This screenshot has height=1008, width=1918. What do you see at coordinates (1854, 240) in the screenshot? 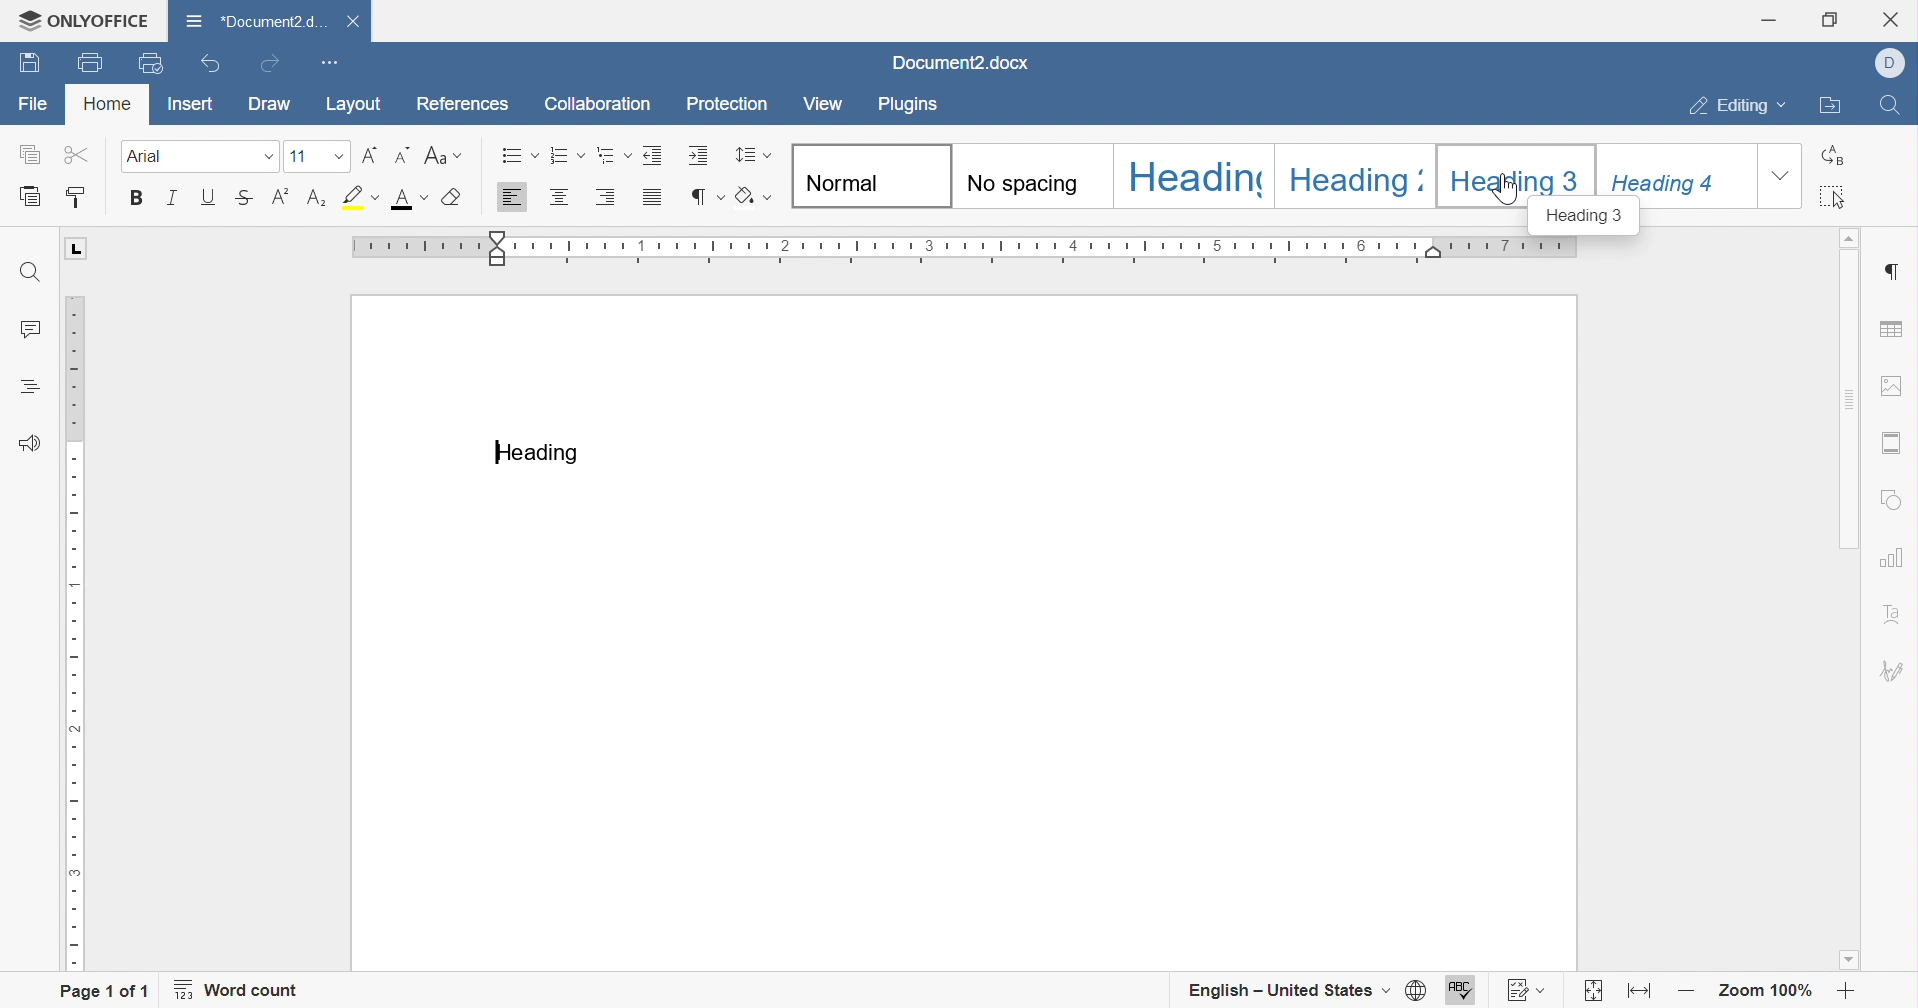
I see `Scroll Up` at bounding box center [1854, 240].